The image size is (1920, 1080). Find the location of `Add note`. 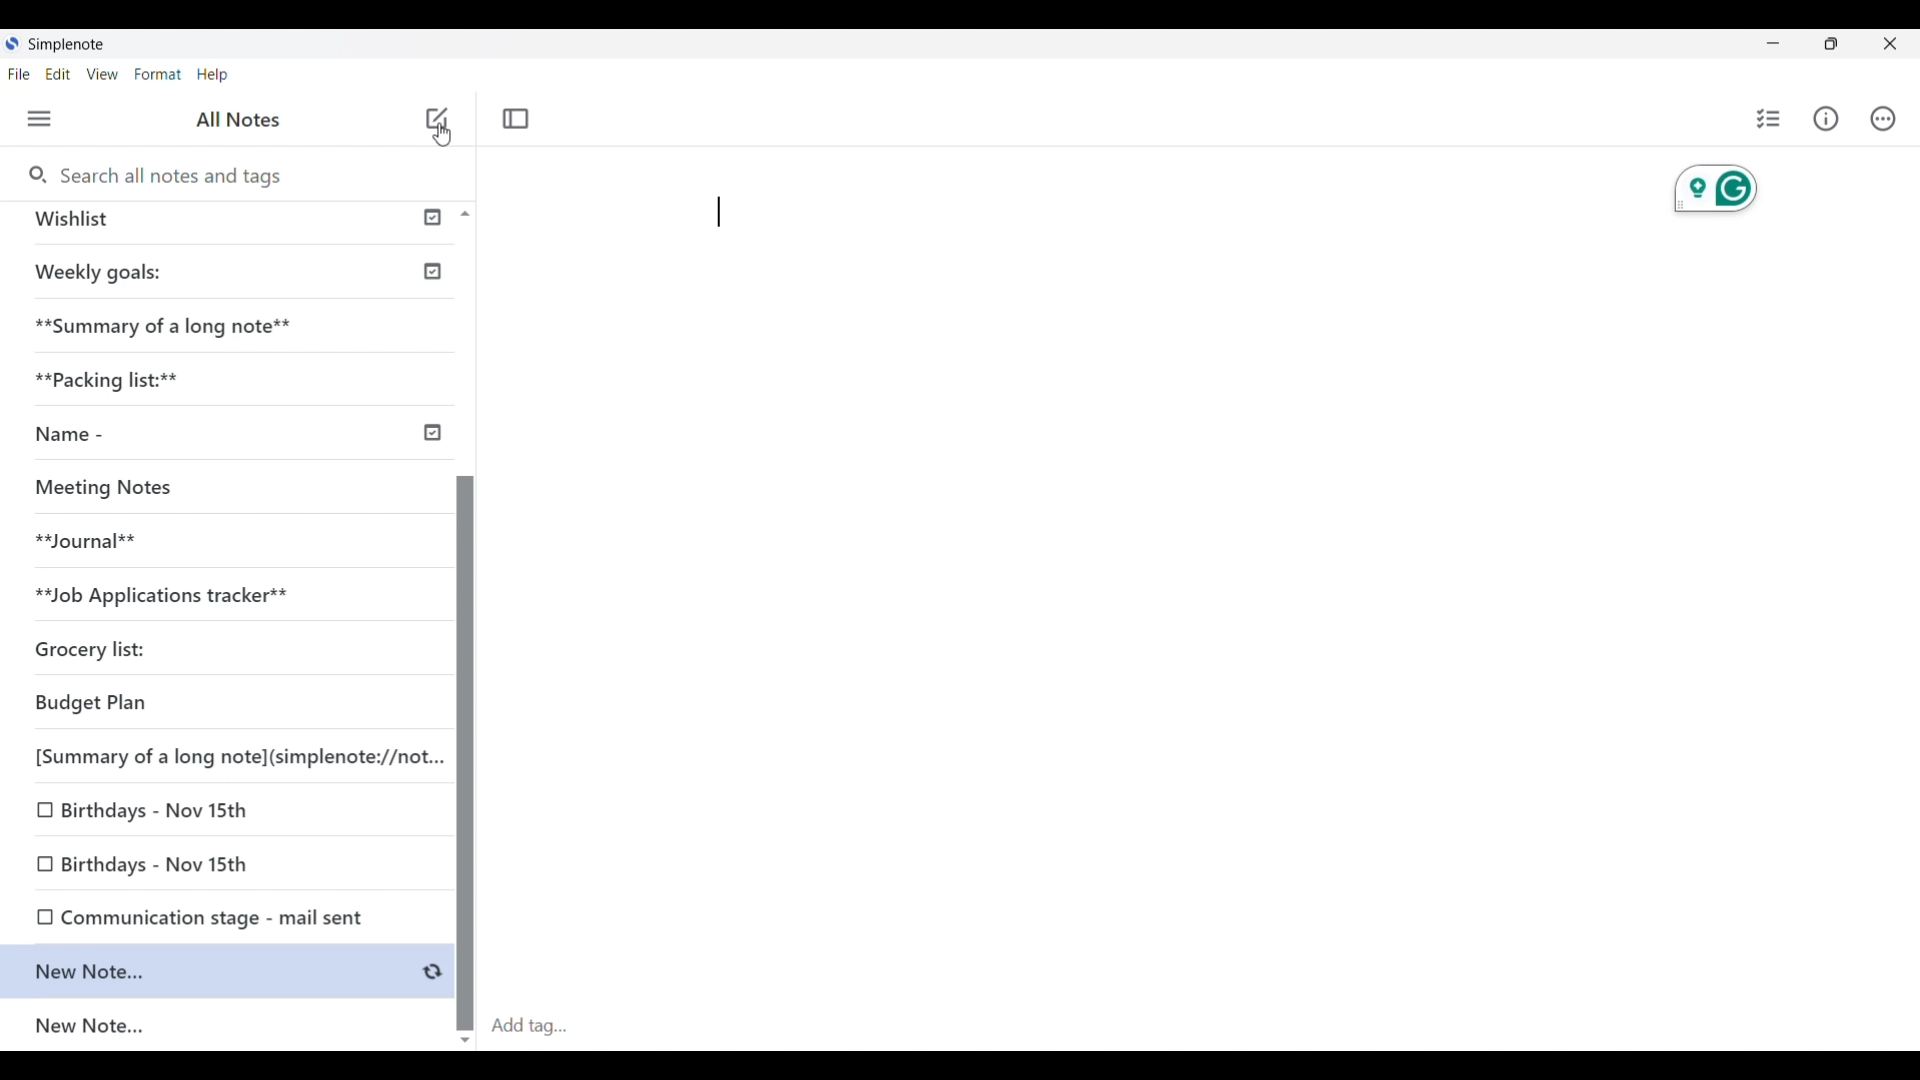

Add note is located at coordinates (437, 118).